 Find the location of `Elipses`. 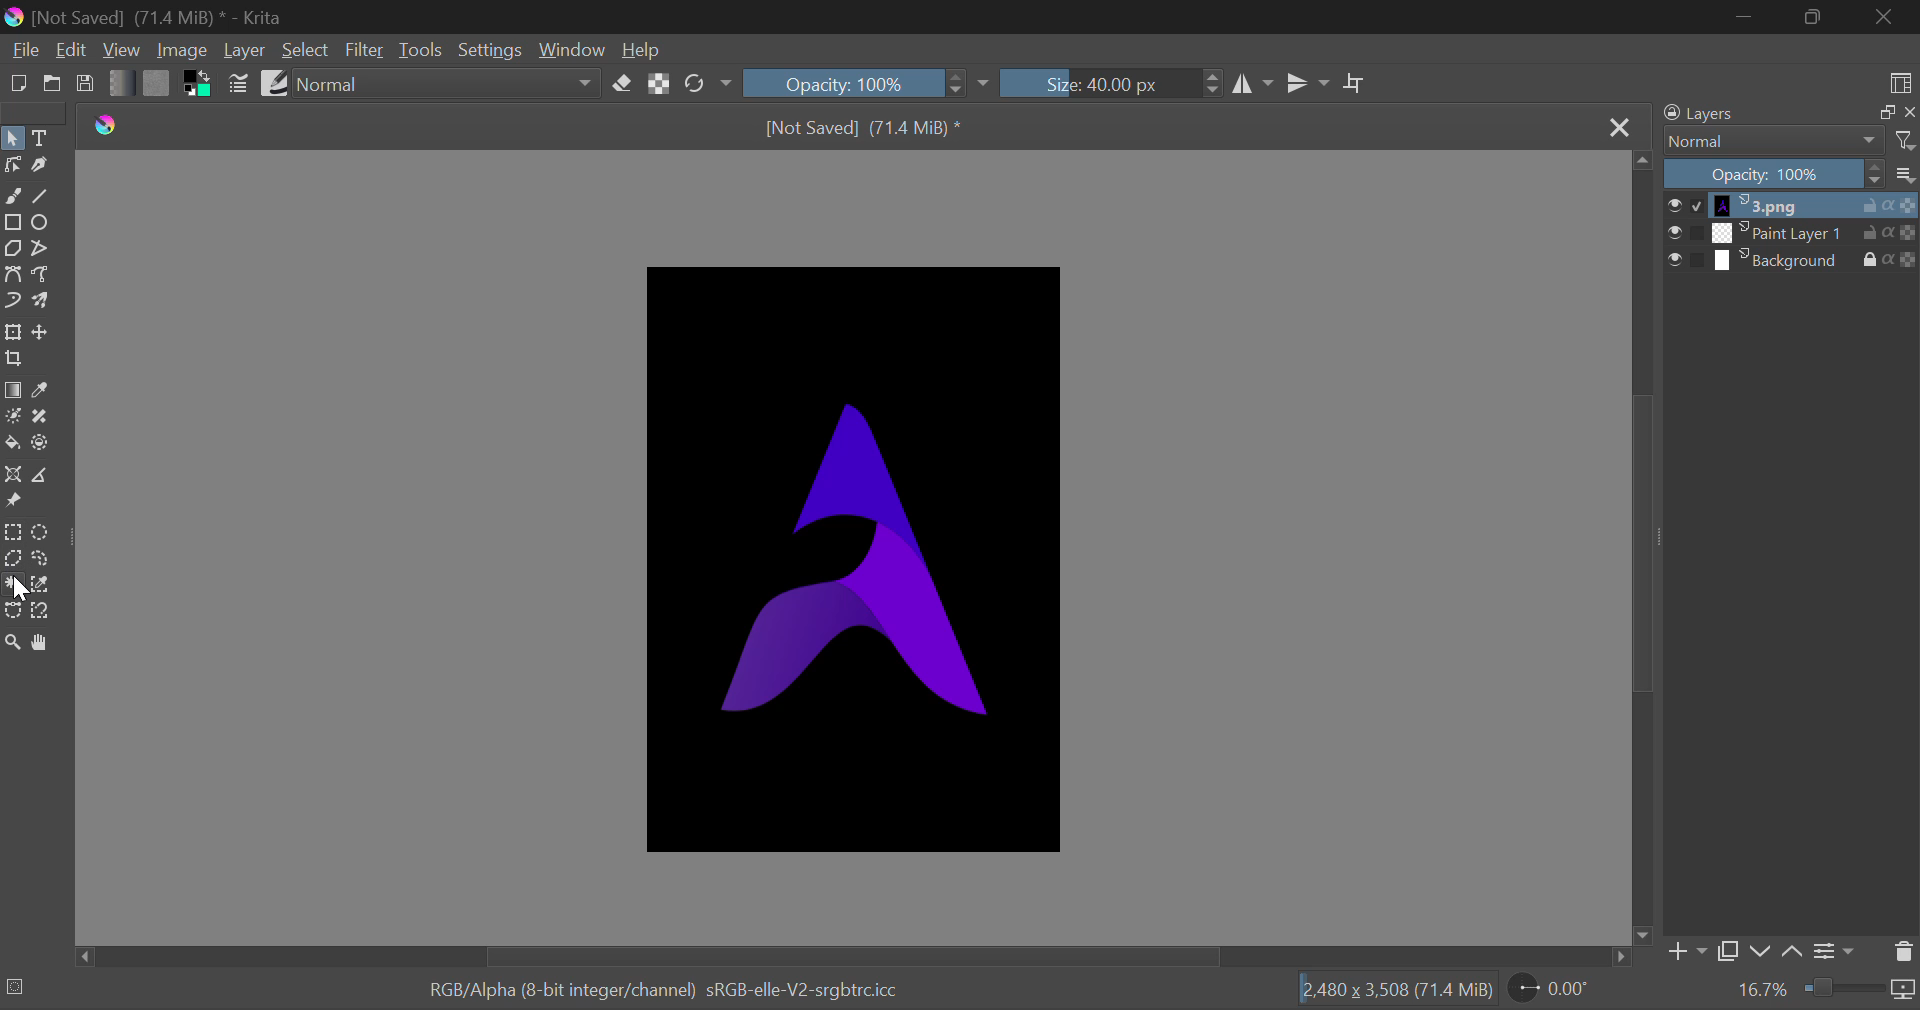

Elipses is located at coordinates (47, 224).